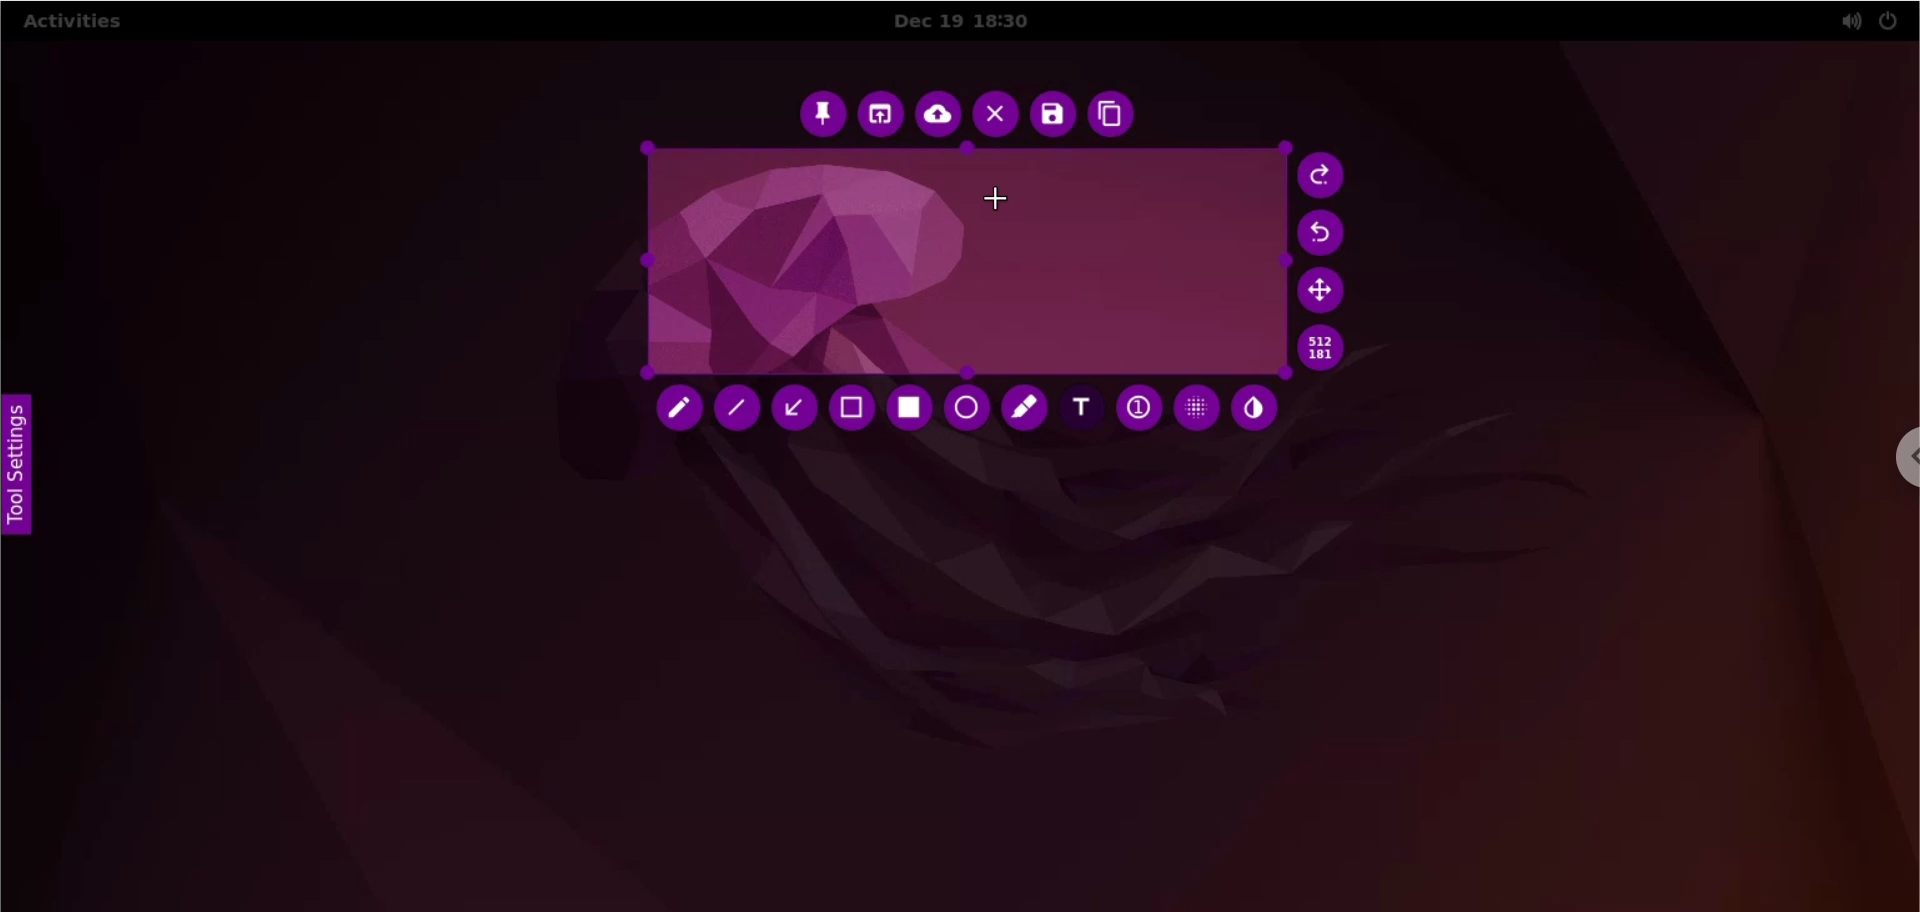 This screenshot has height=912, width=1920. What do you see at coordinates (935, 115) in the screenshot?
I see `upload` at bounding box center [935, 115].